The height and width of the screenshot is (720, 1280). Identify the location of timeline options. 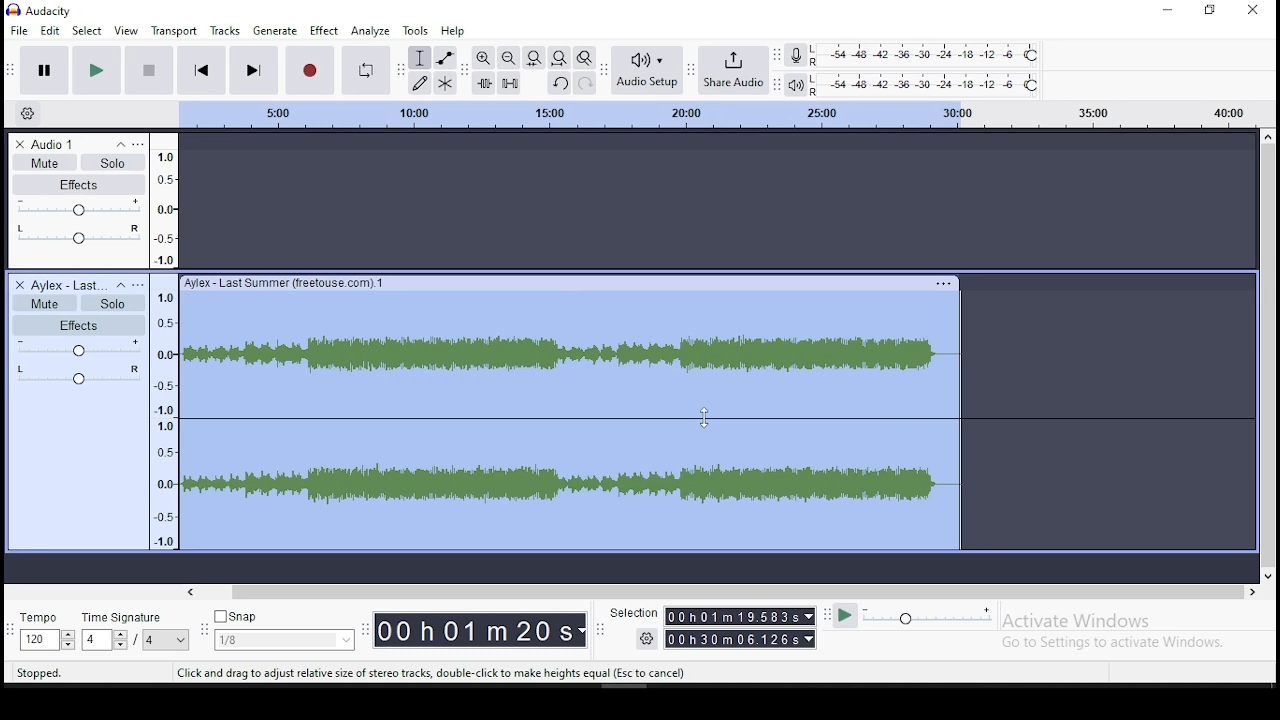
(27, 114).